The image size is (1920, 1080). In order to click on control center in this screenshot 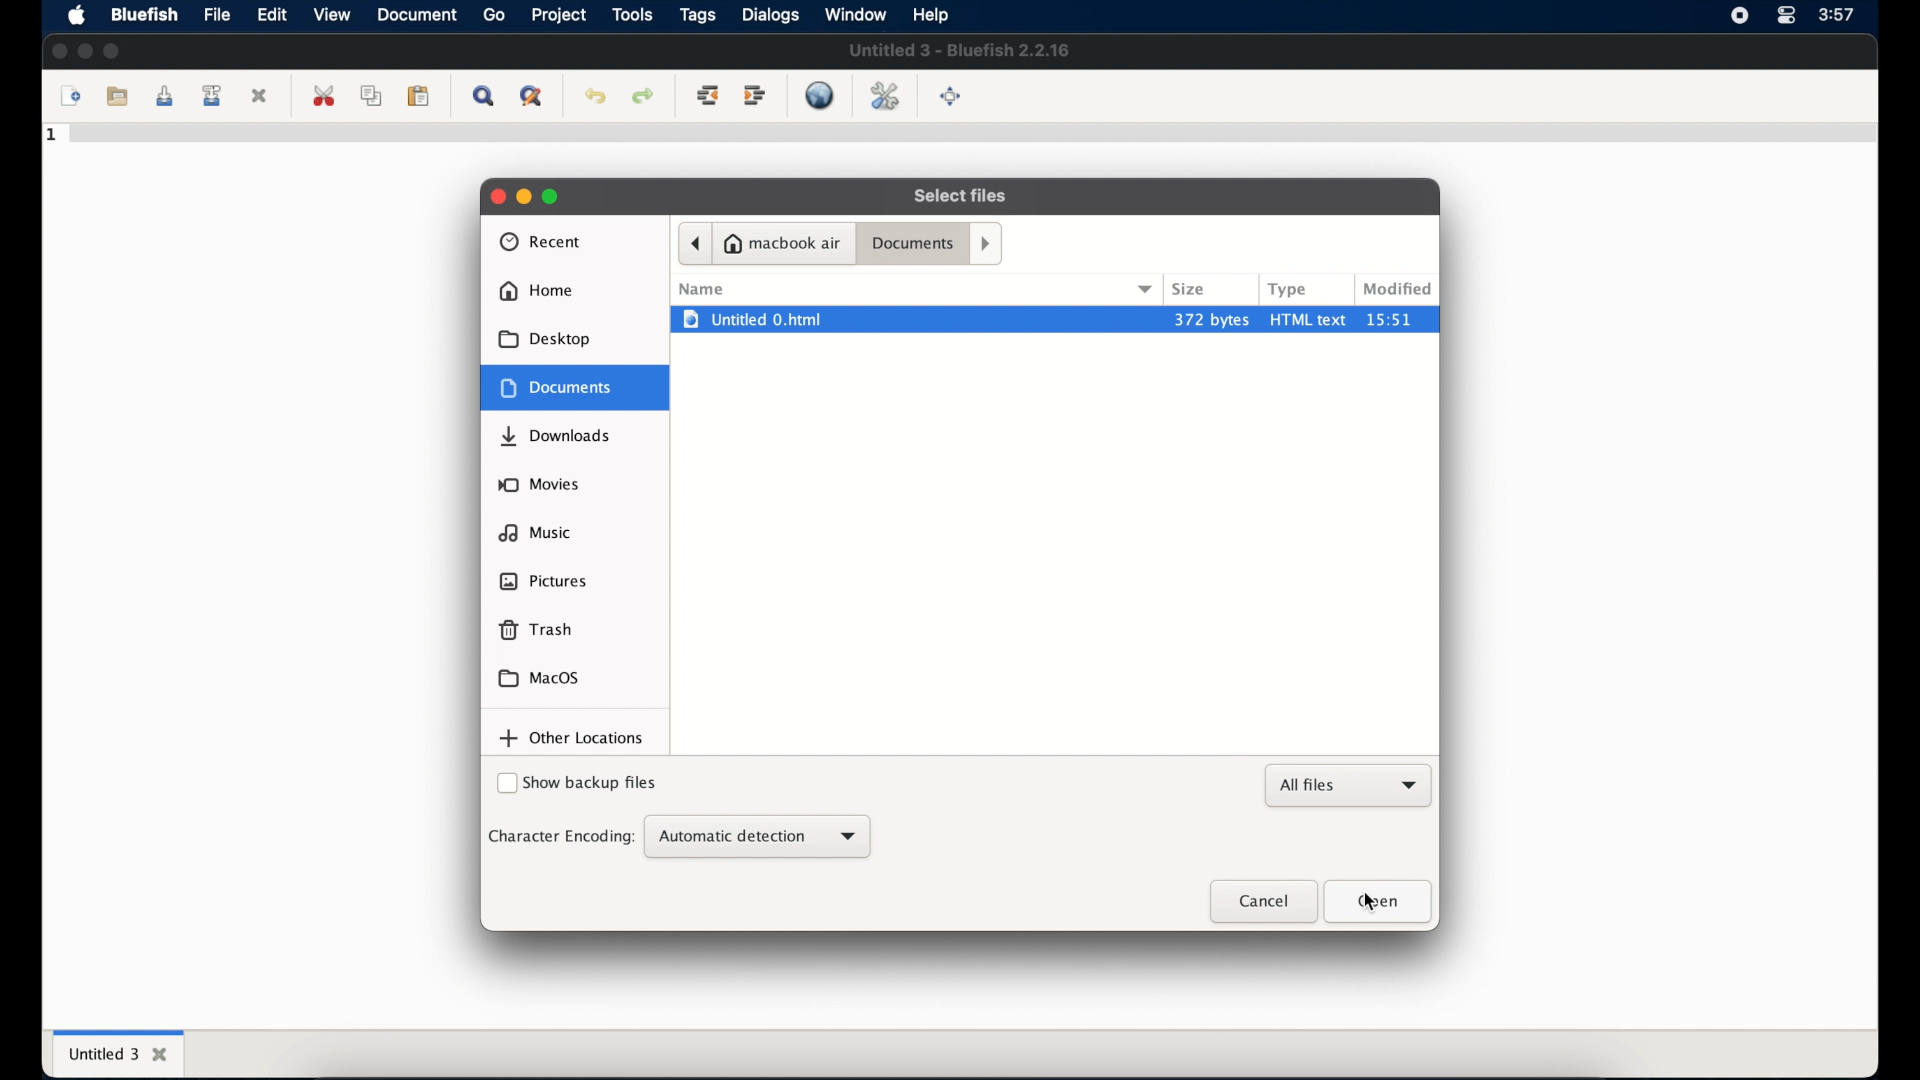, I will do `click(1786, 16)`.